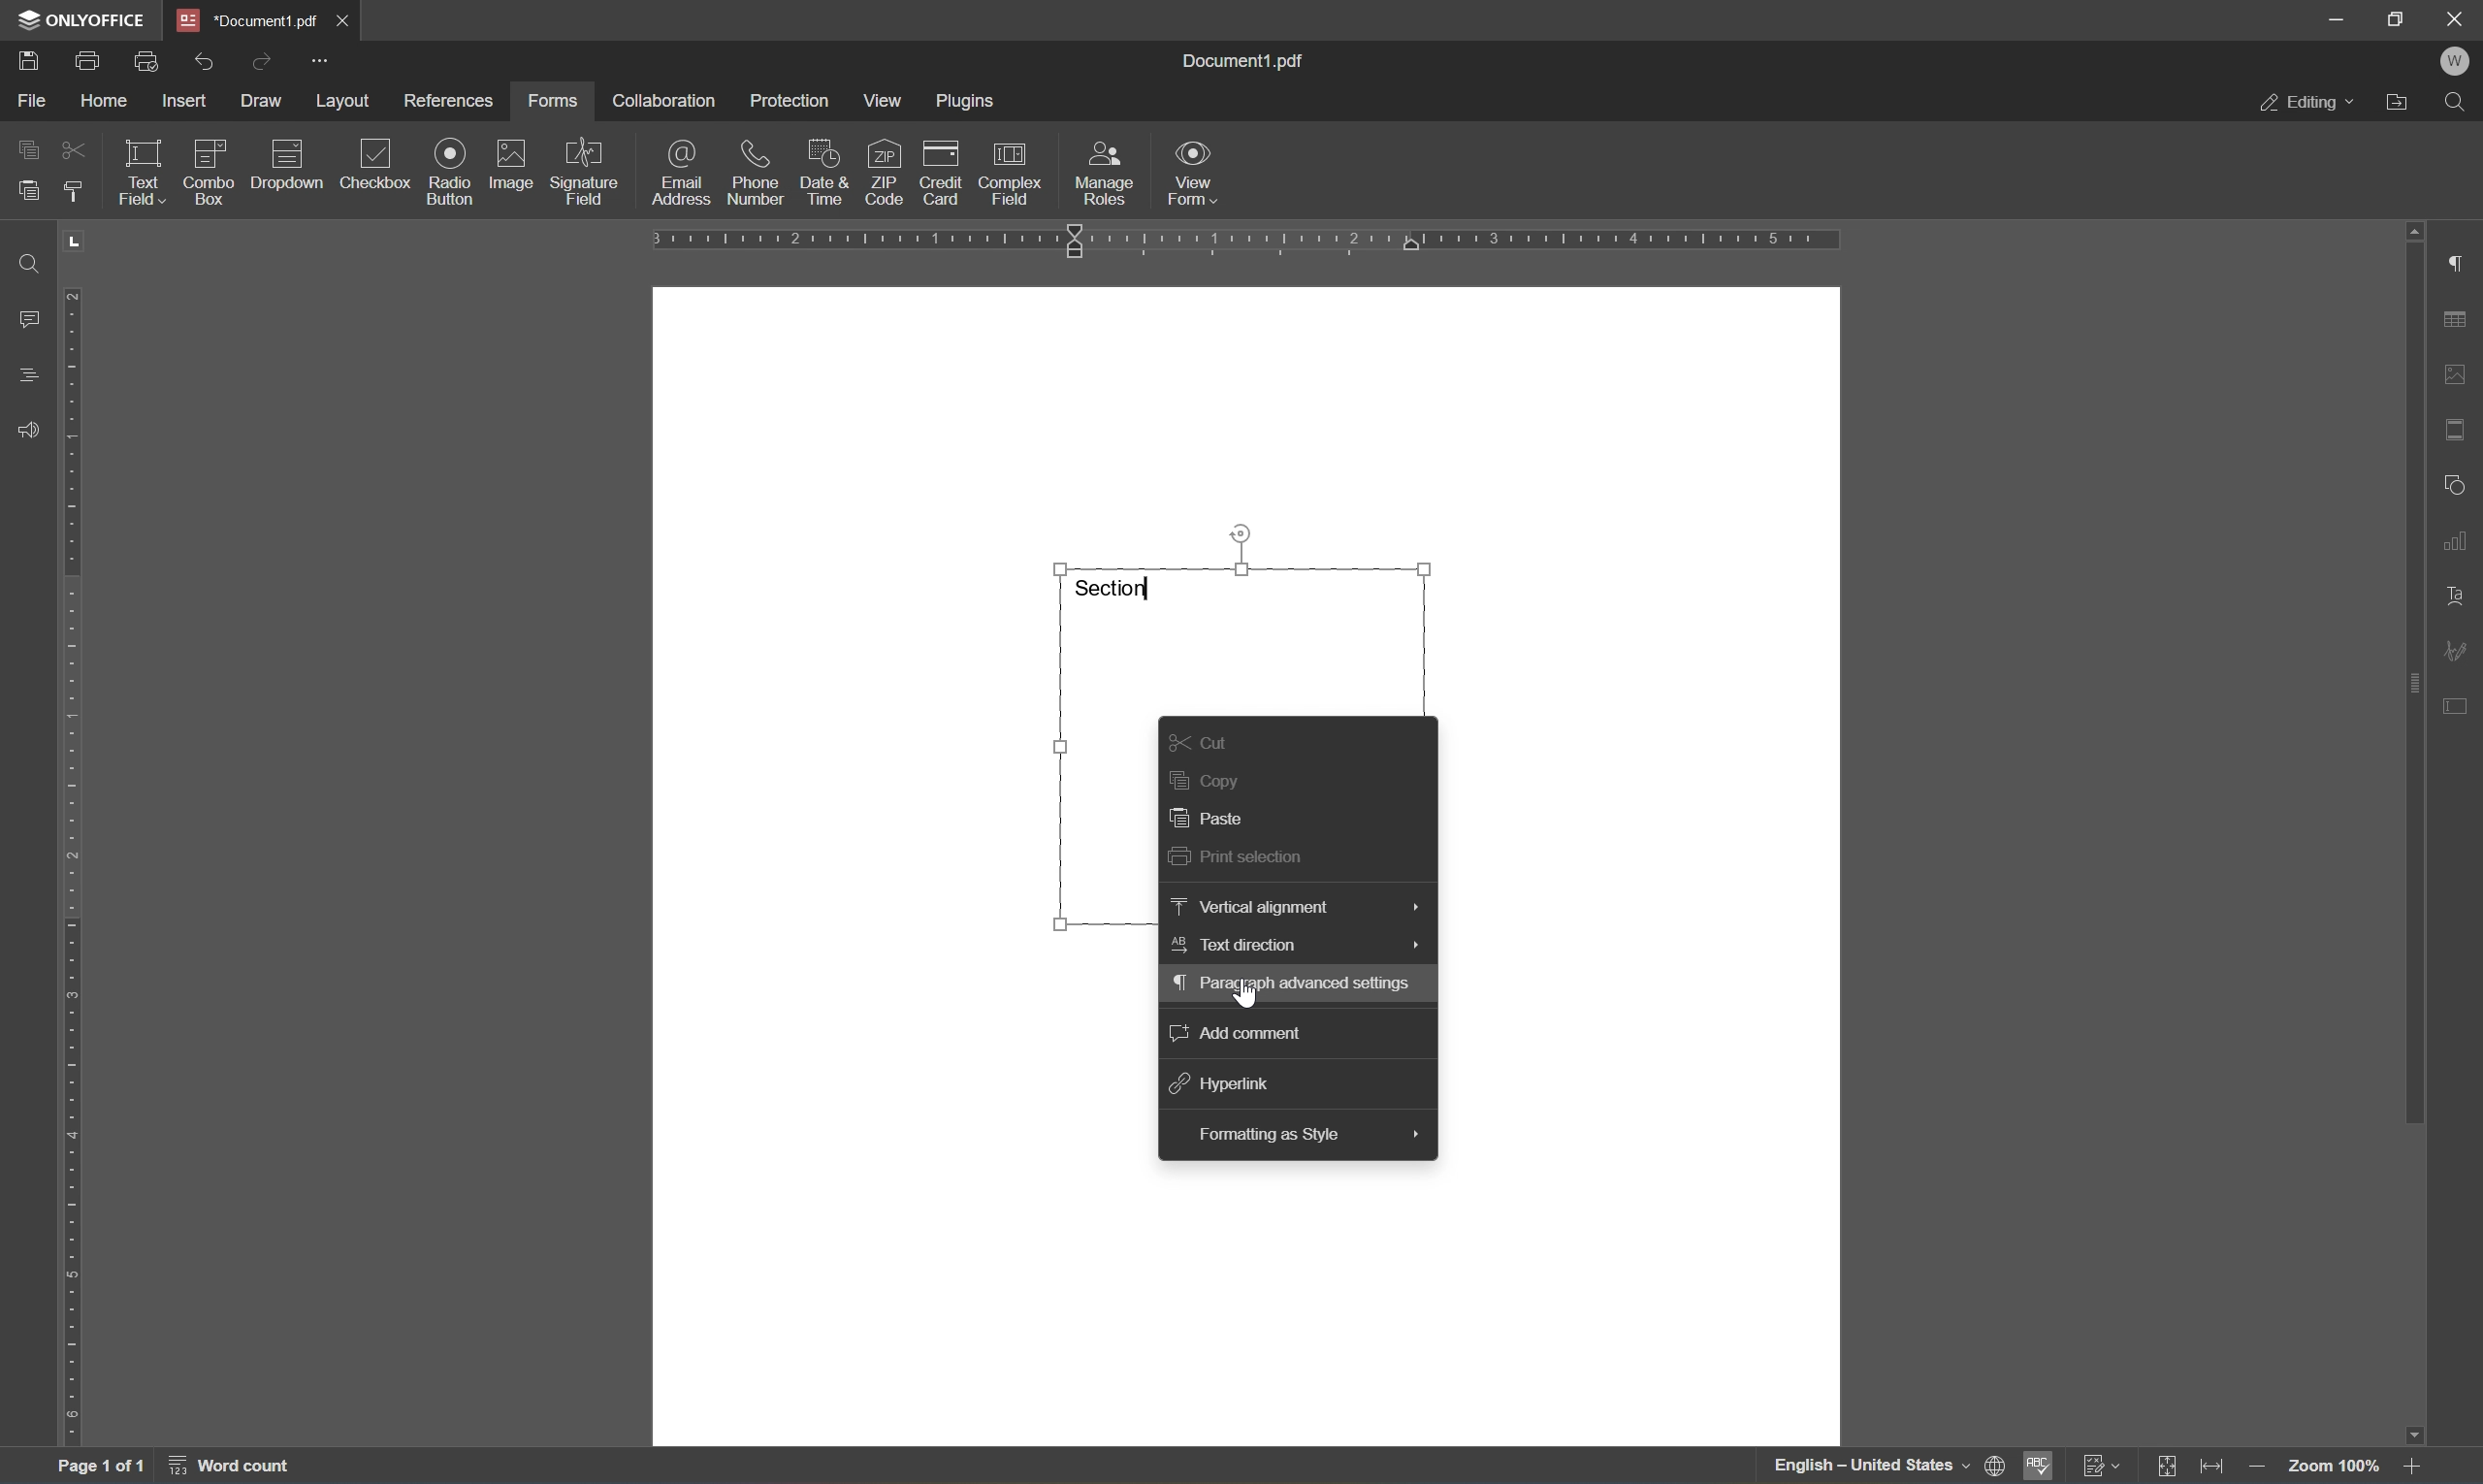  Describe the element at coordinates (1245, 856) in the screenshot. I see `print selection` at that location.